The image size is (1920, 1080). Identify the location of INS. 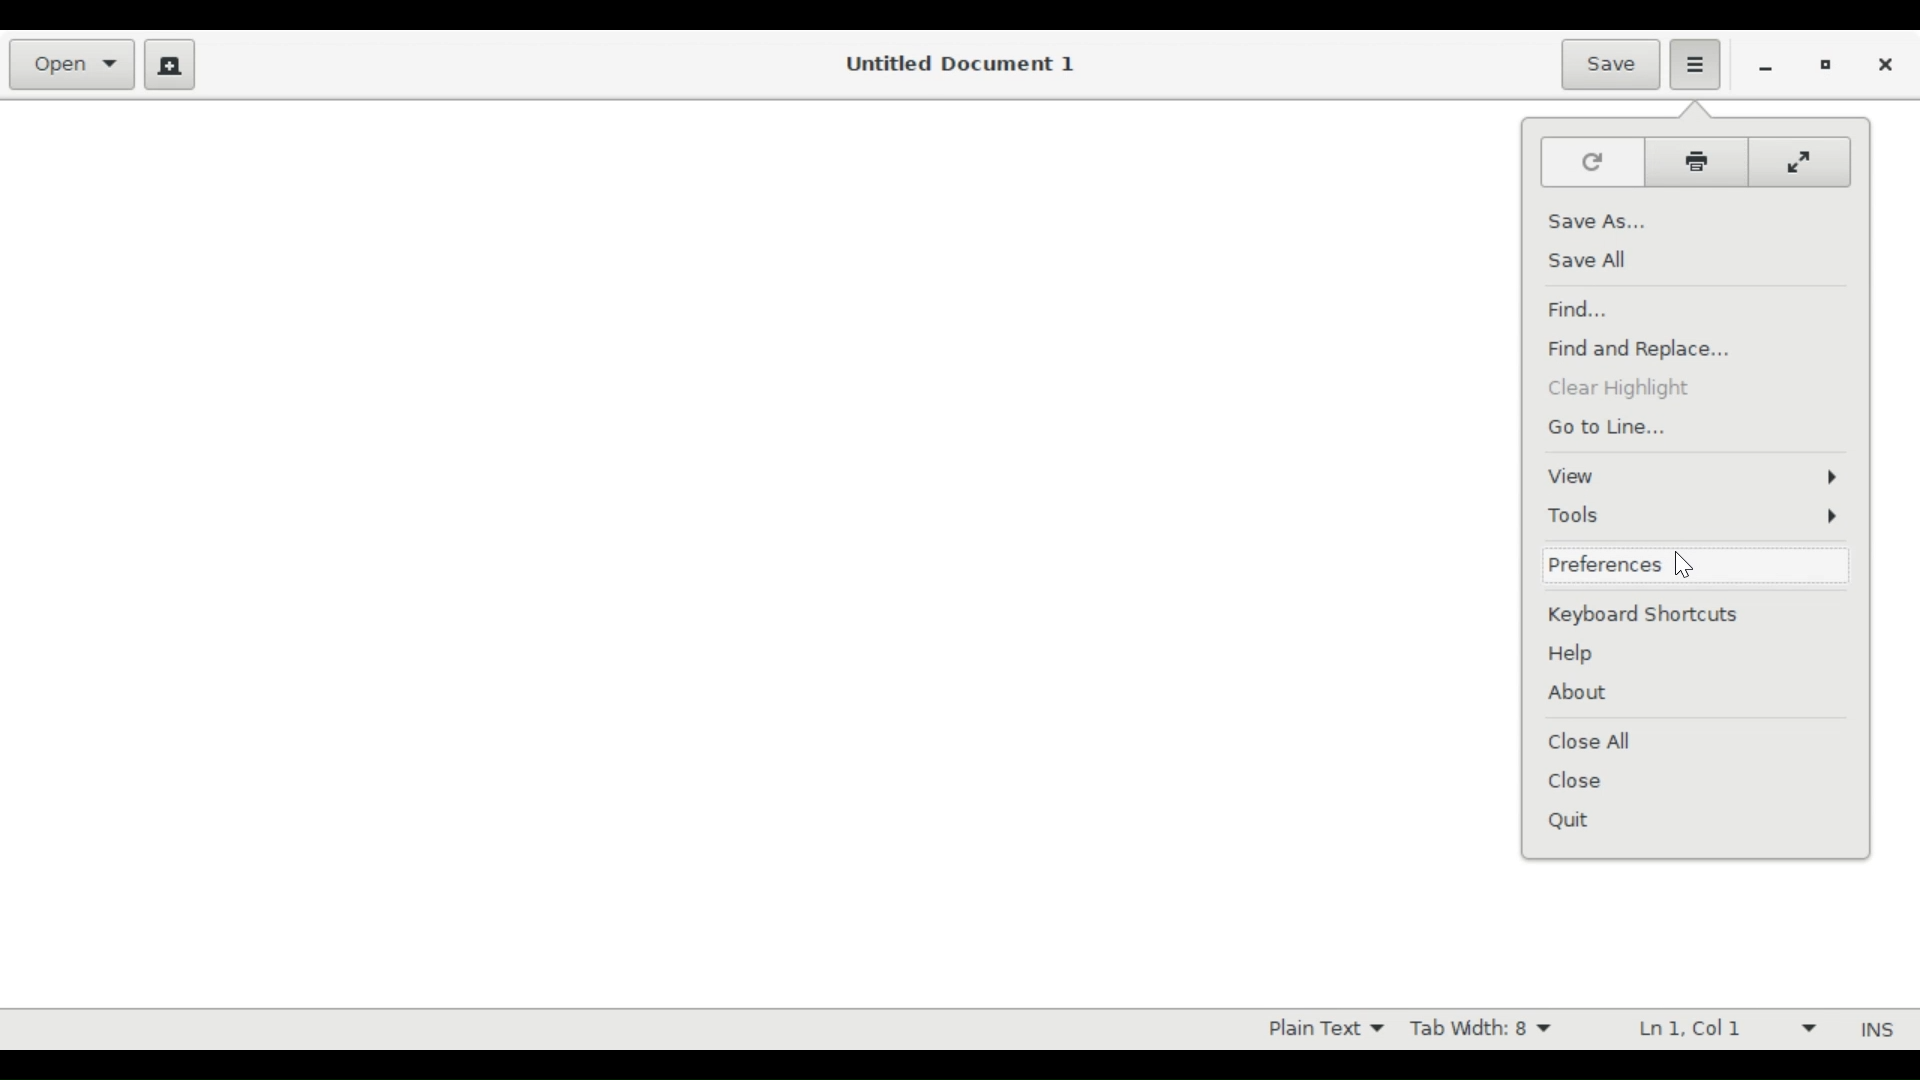
(1875, 1030).